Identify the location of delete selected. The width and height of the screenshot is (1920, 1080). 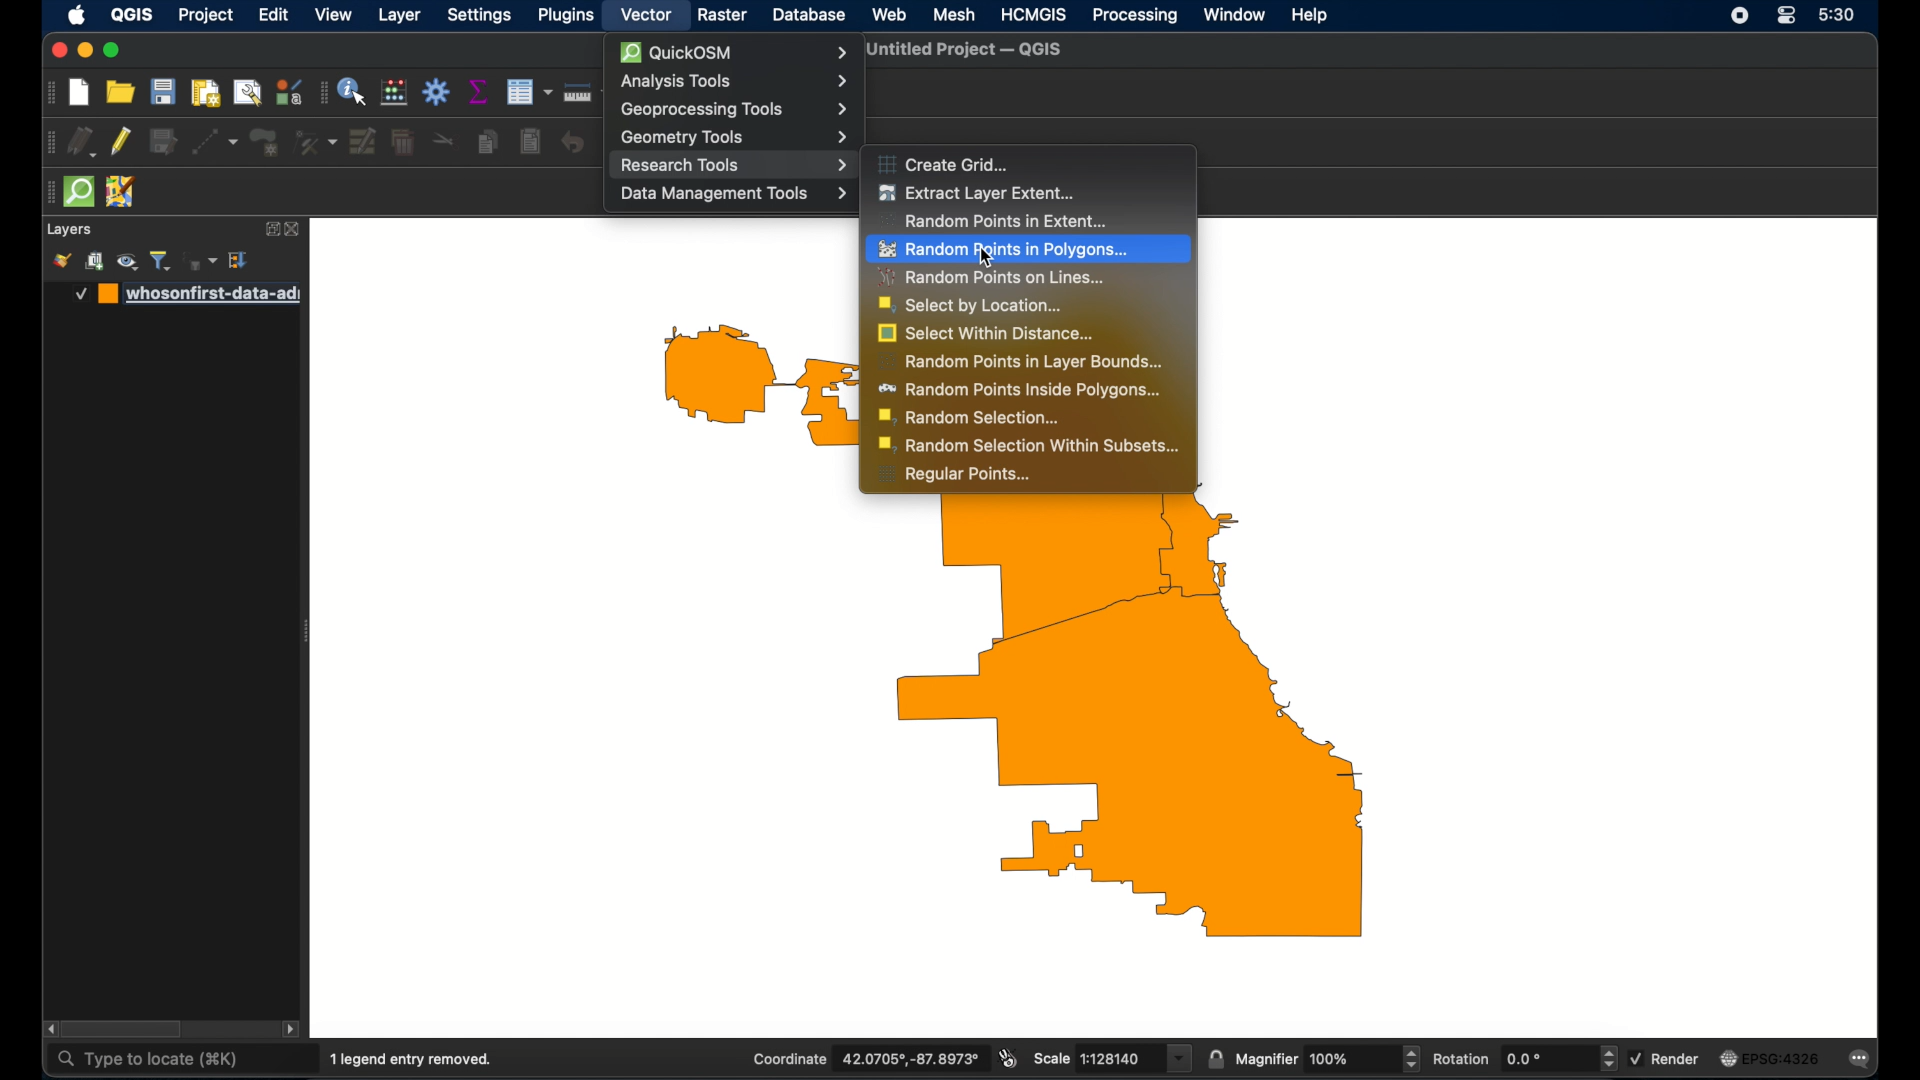
(404, 140).